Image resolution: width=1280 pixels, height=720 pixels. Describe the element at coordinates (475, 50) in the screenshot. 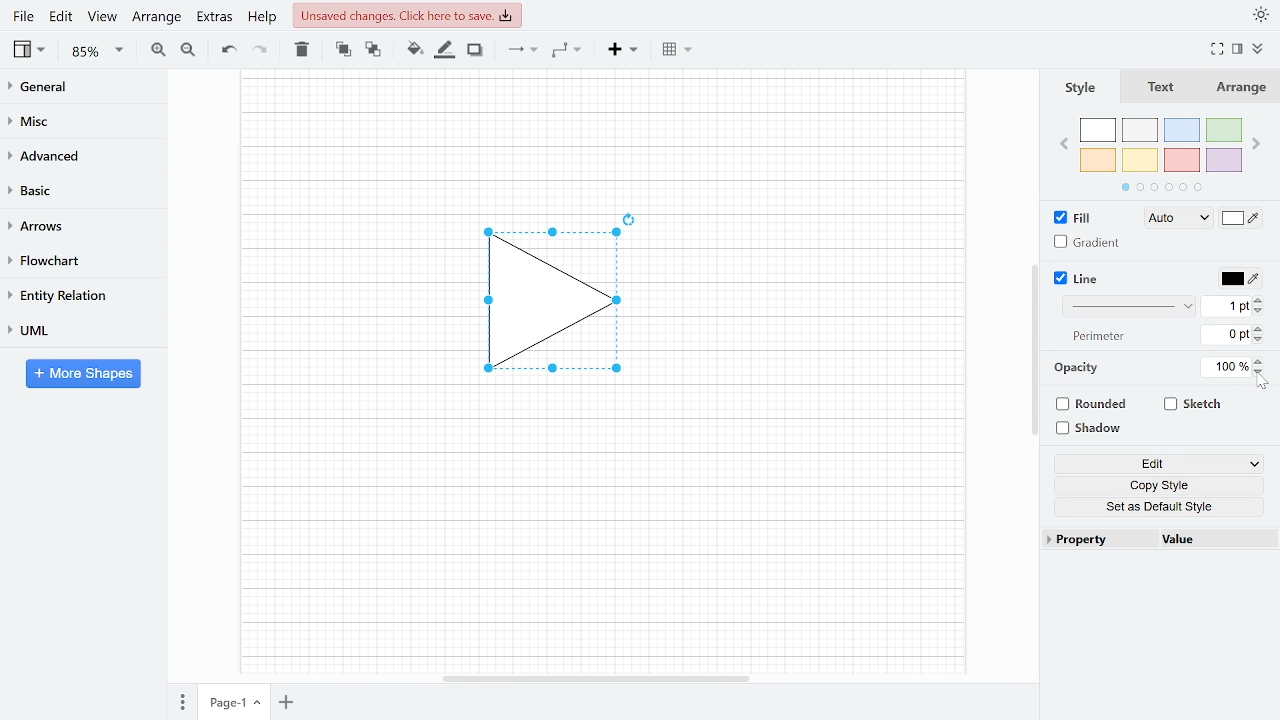

I see `Shadow` at that location.